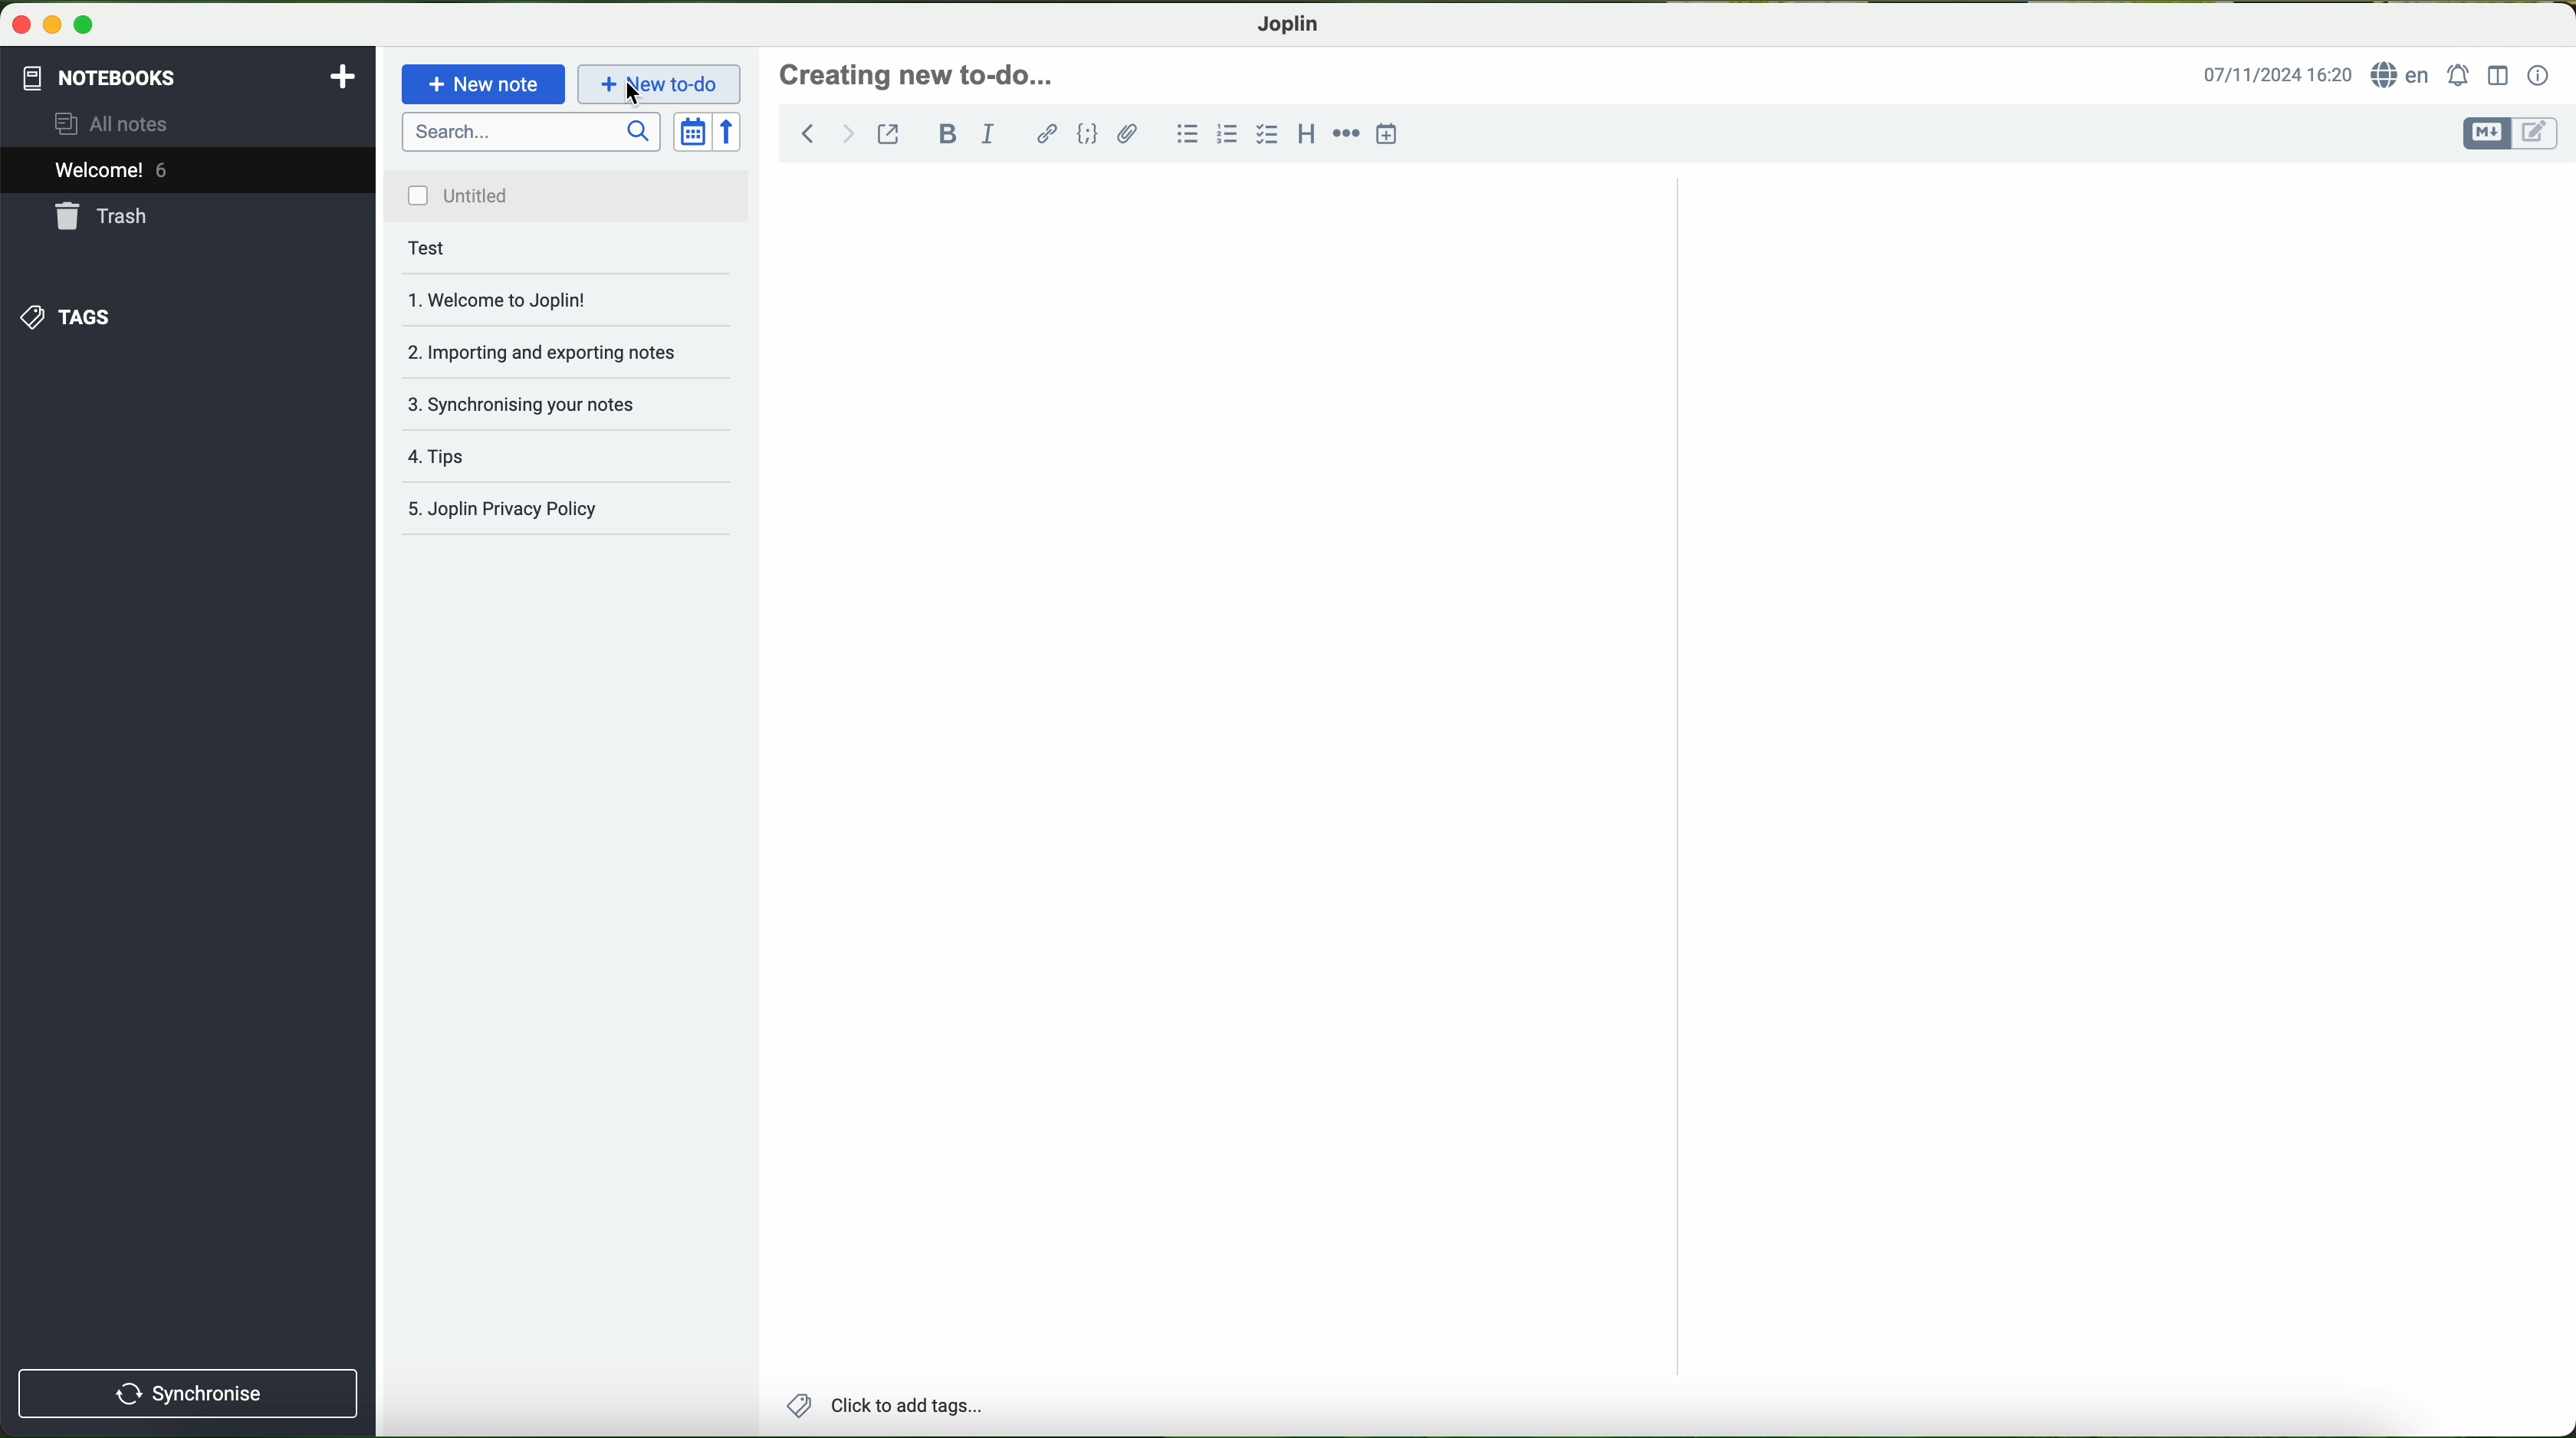  I want to click on toggle editor layout, so click(2497, 77).